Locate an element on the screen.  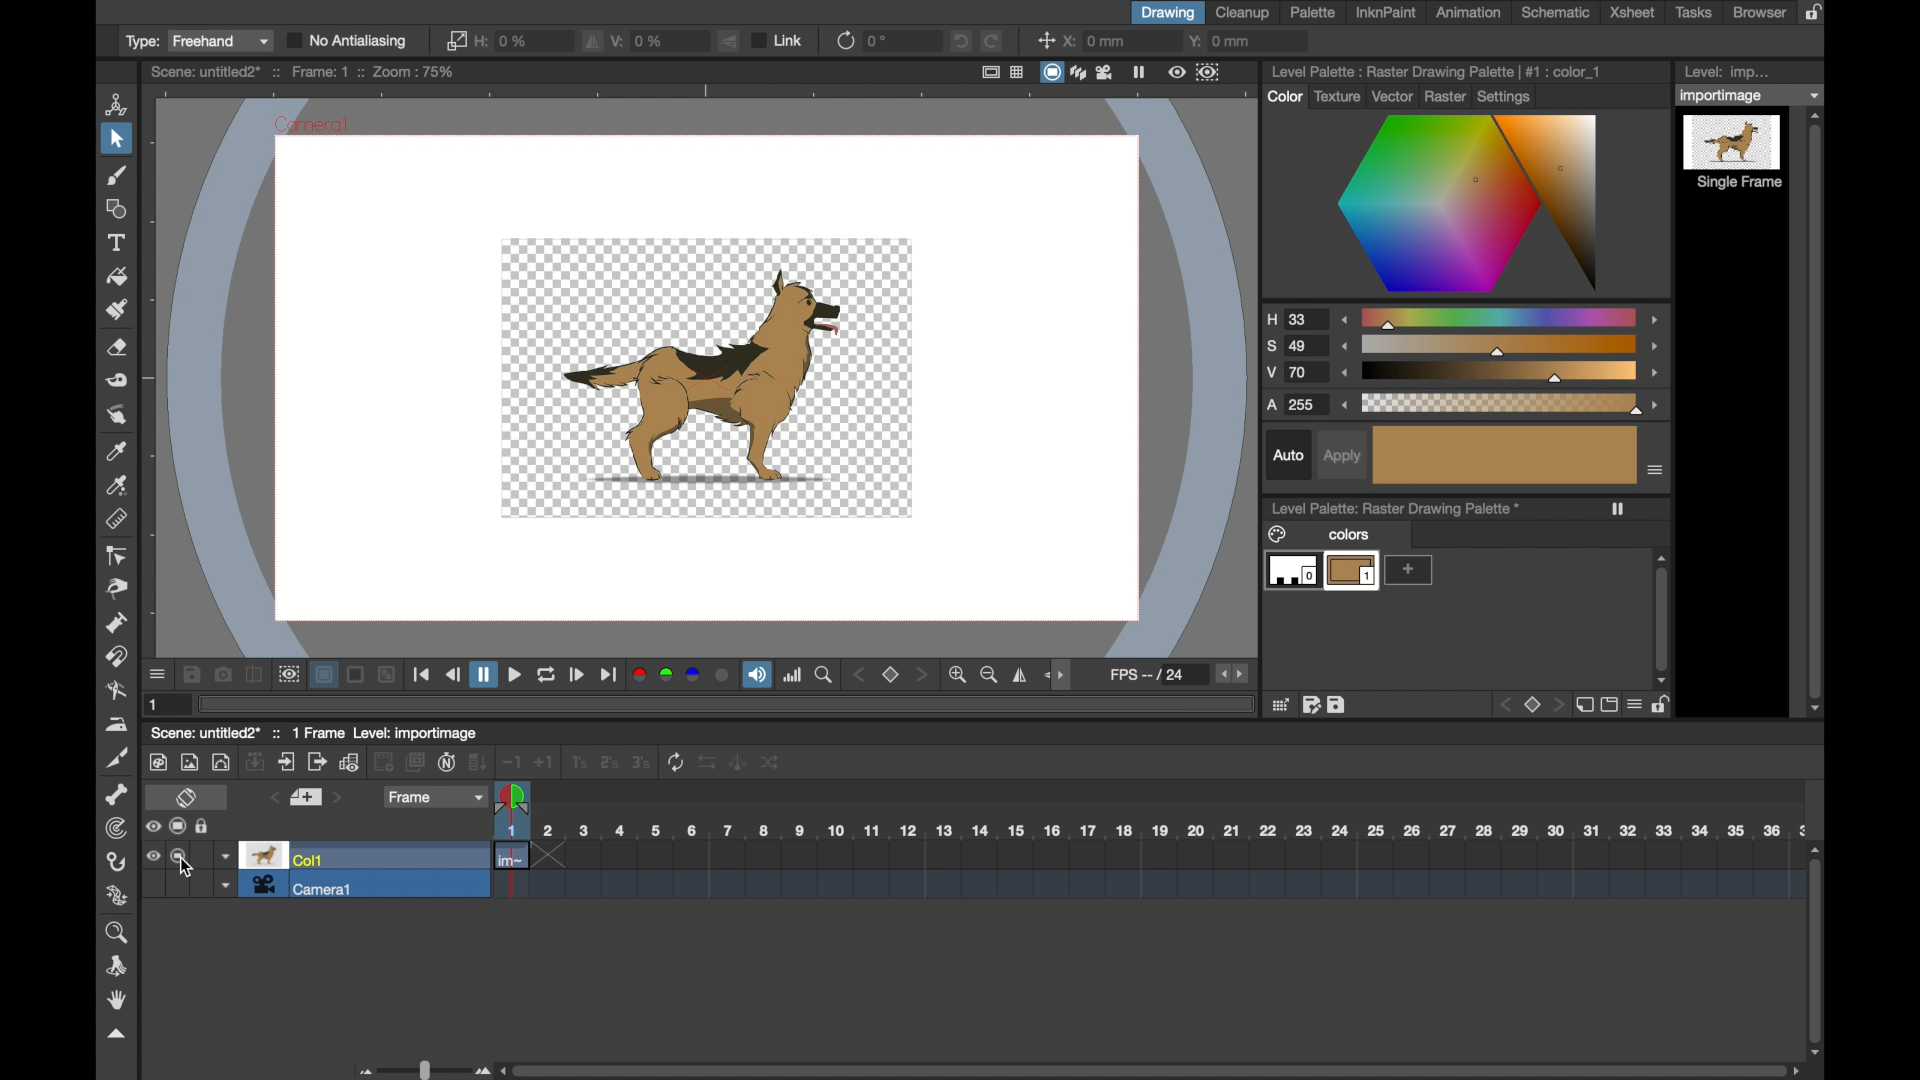
save is located at coordinates (1337, 705).